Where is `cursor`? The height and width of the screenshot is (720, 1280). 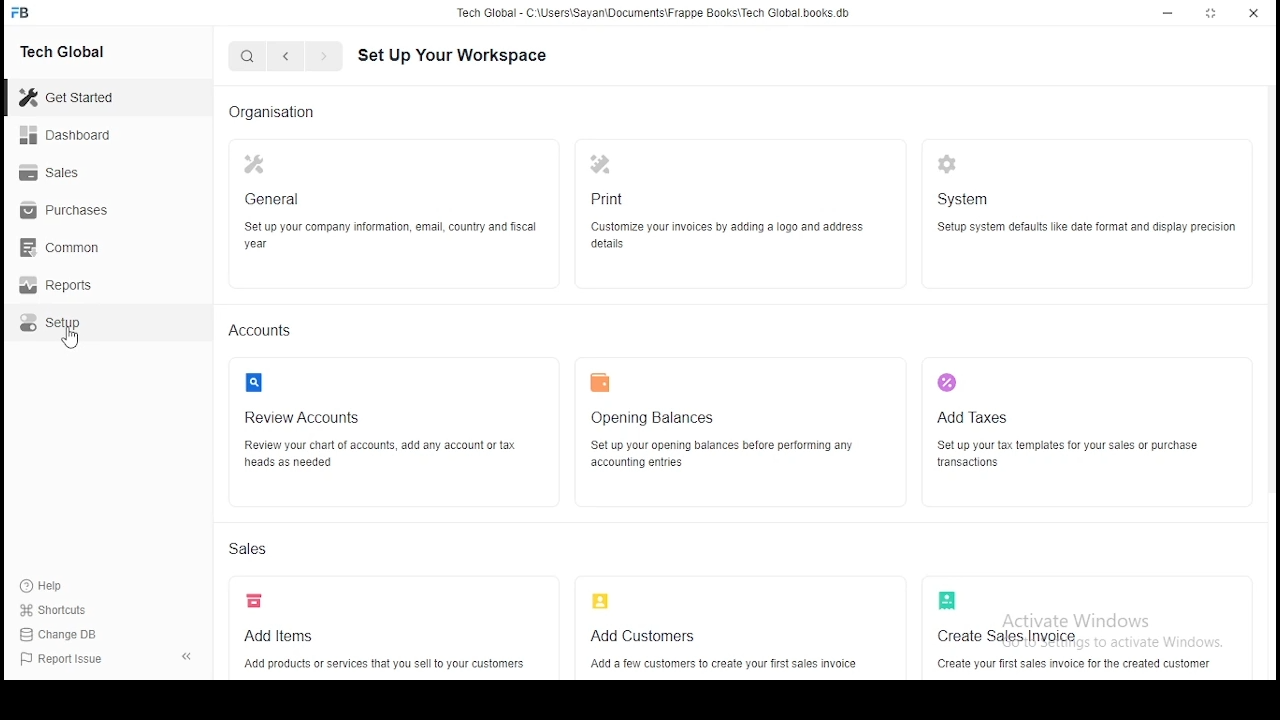
cursor is located at coordinates (70, 340).